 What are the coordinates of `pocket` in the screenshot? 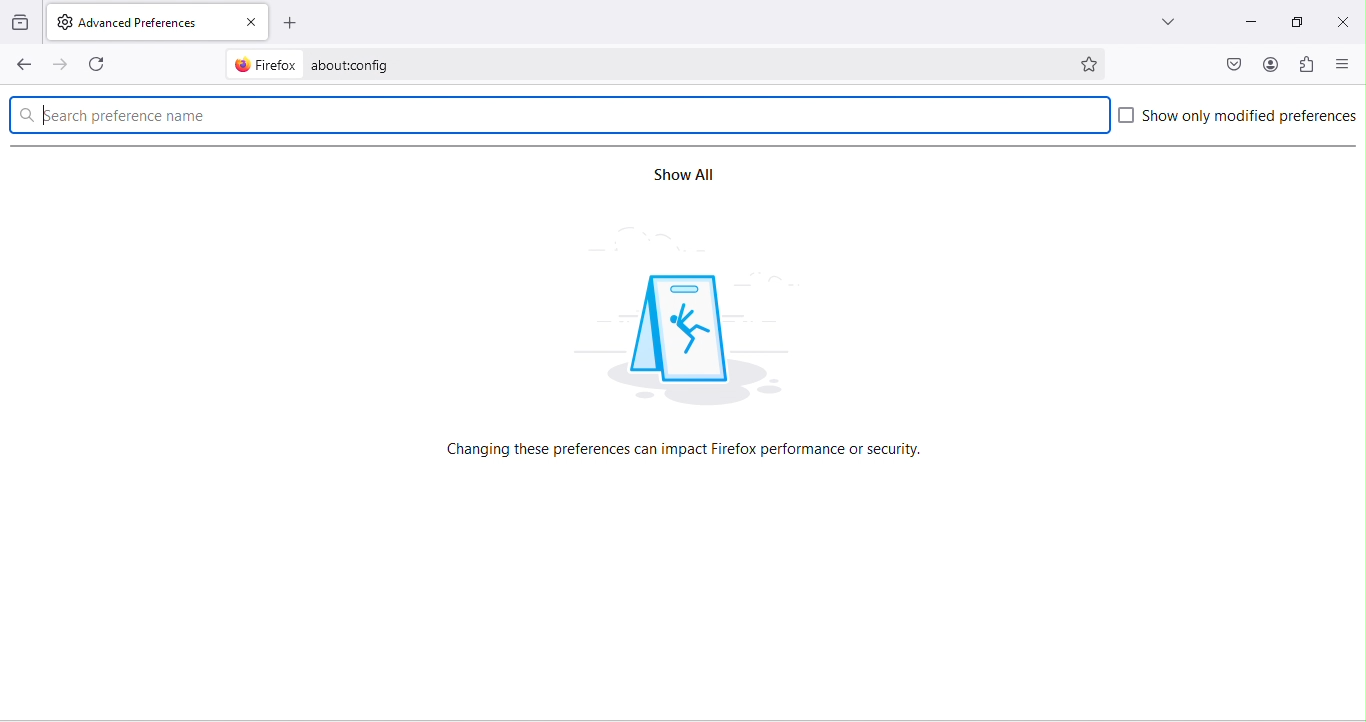 It's located at (1235, 63).